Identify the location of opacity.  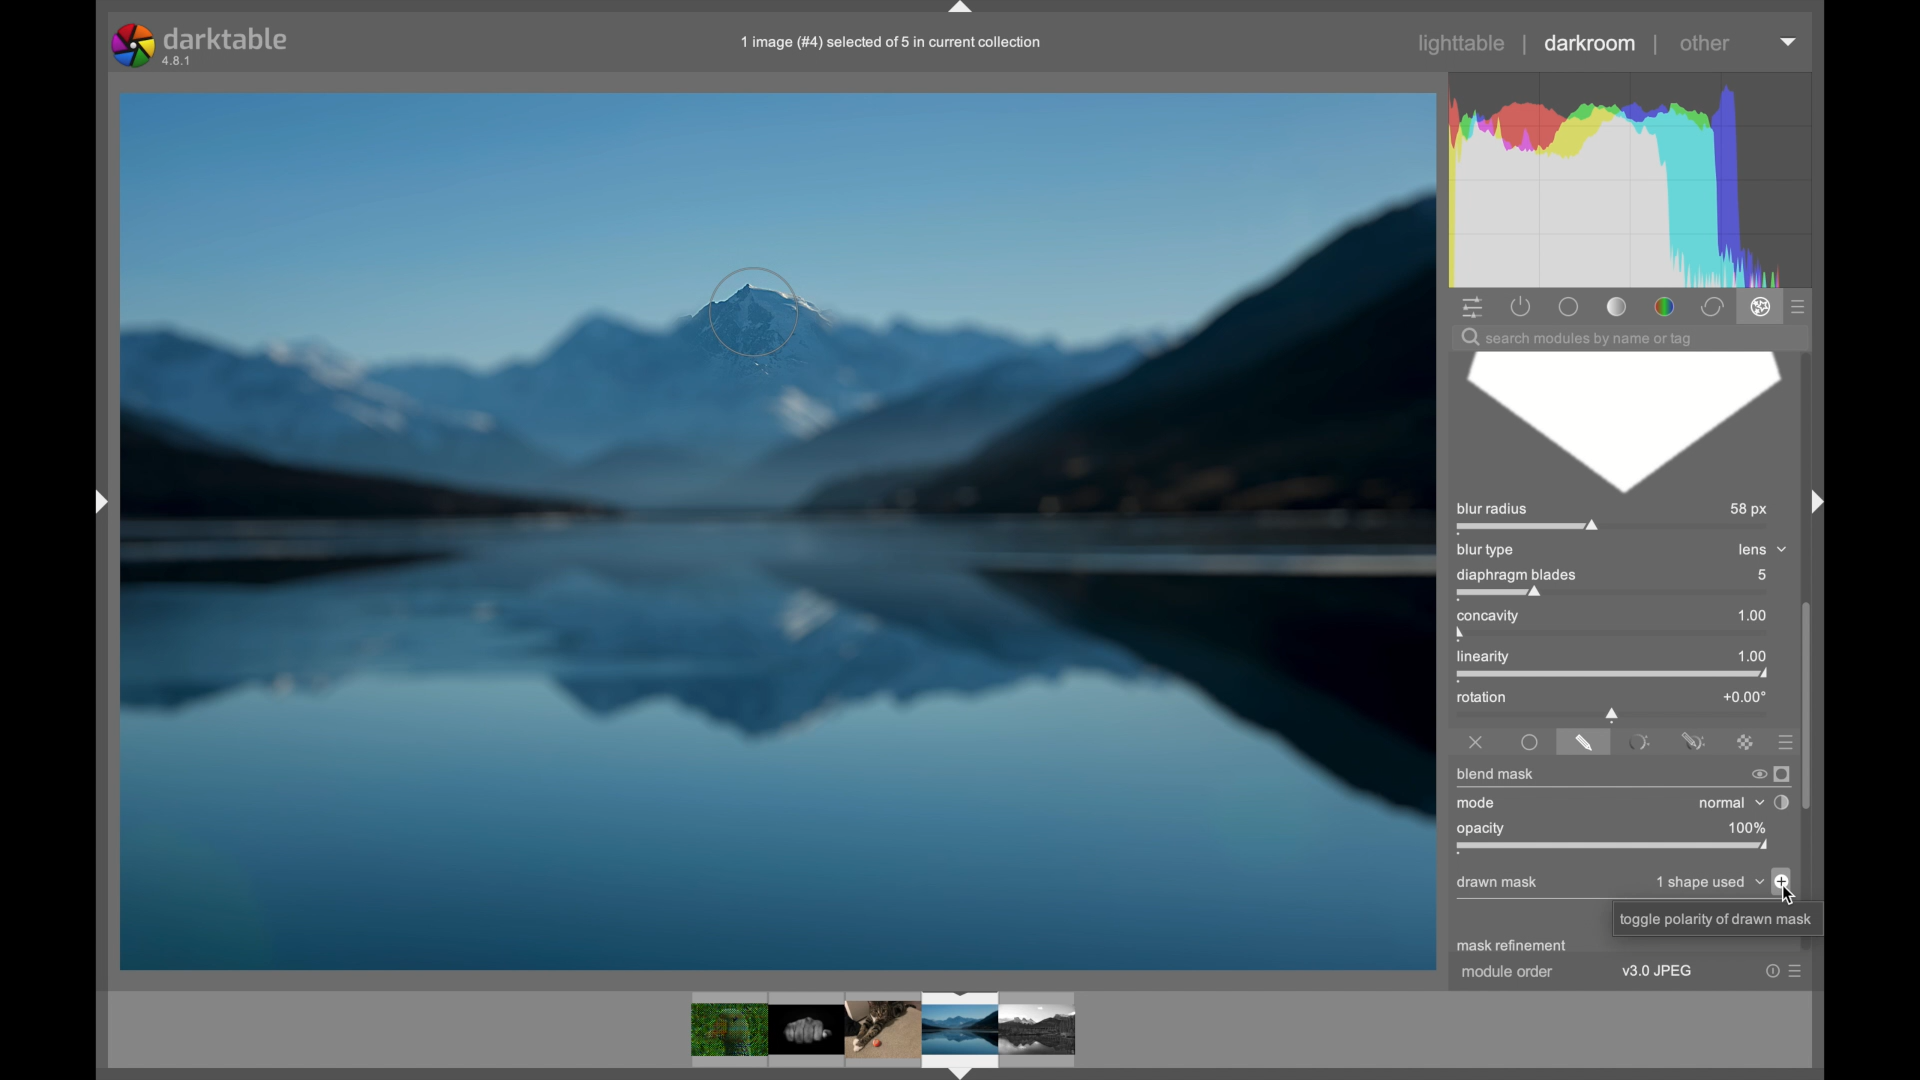
(1483, 828).